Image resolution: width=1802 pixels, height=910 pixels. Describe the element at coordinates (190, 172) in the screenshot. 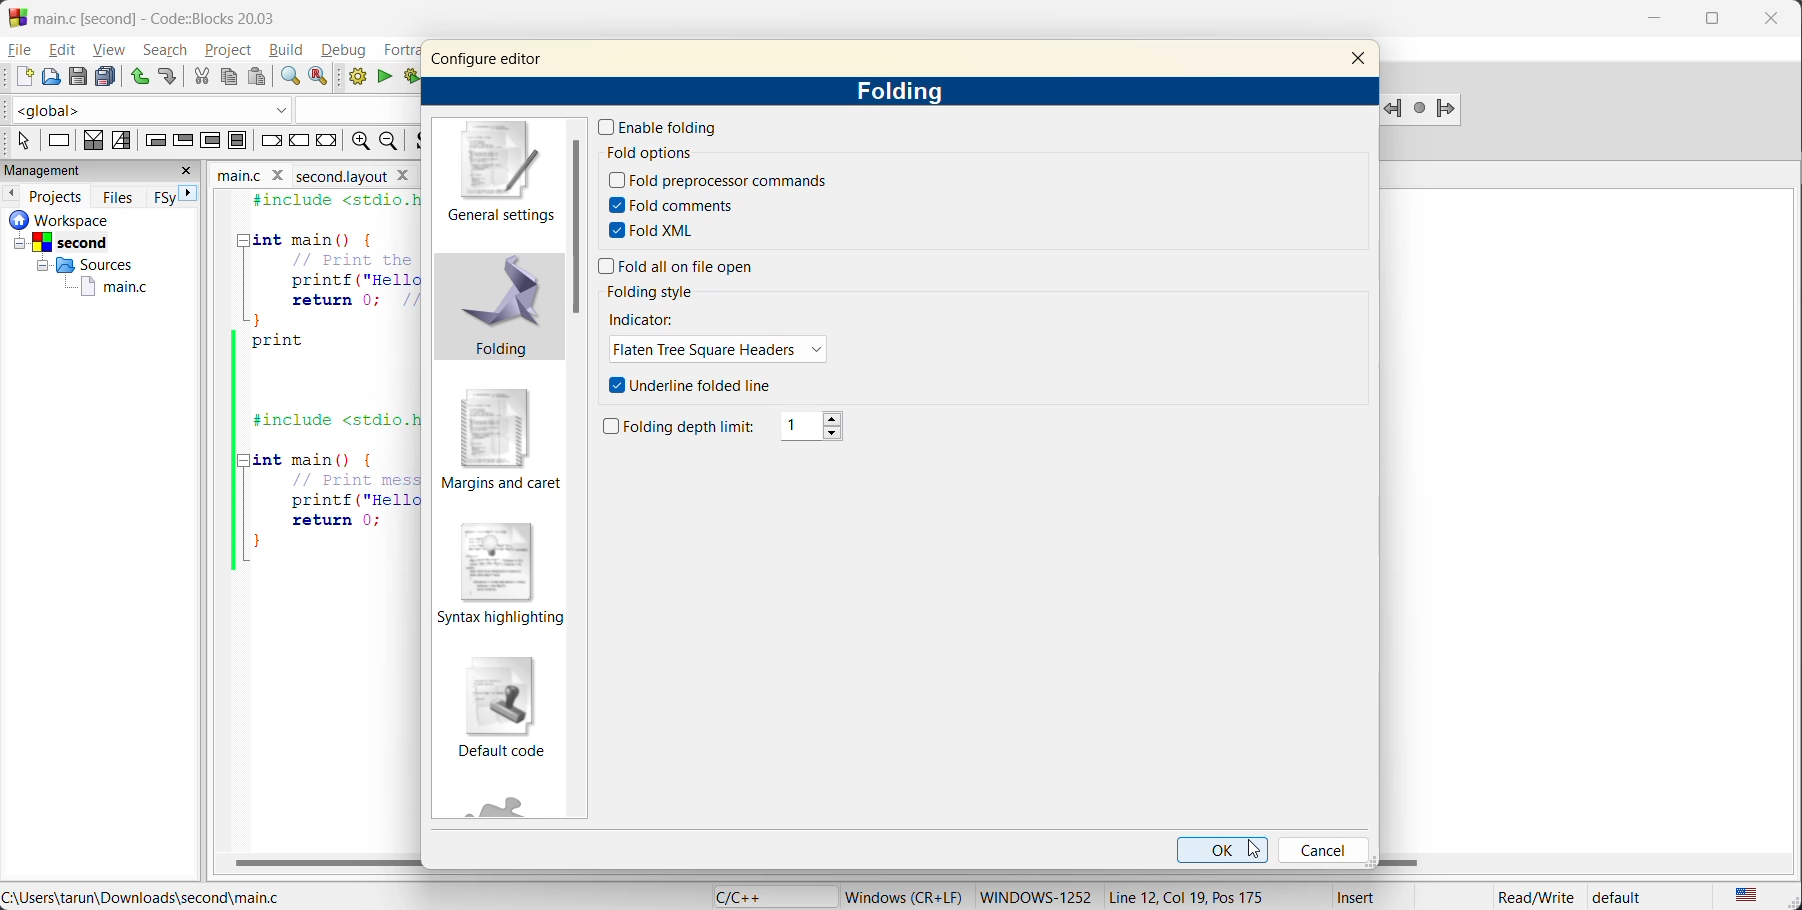

I see `close` at that location.